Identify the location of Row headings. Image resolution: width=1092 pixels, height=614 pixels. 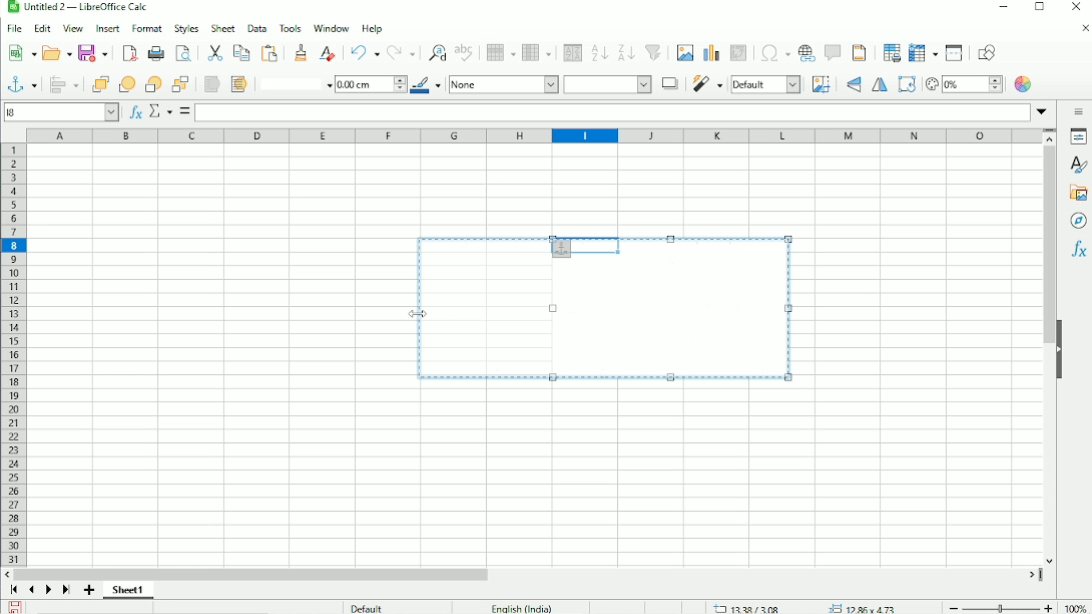
(12, 354).